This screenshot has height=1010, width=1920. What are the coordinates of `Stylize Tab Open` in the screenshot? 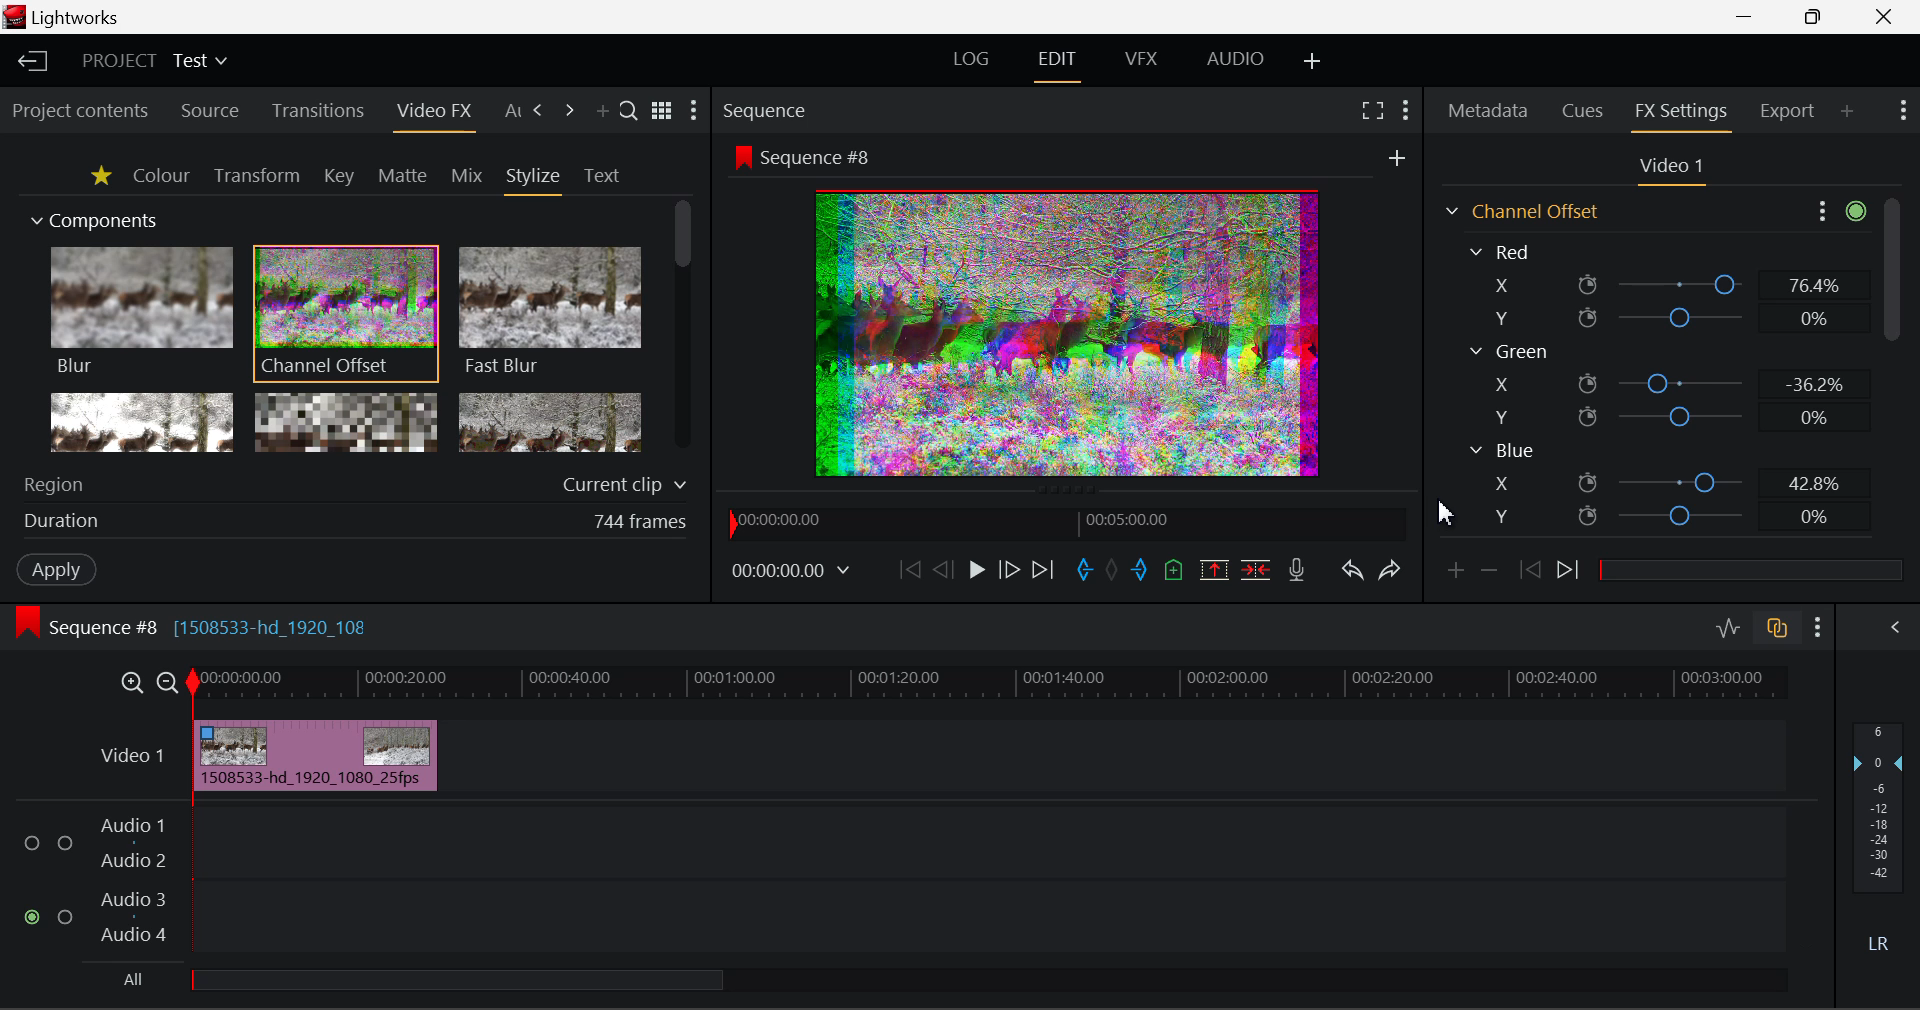 It's located at (532, 180).